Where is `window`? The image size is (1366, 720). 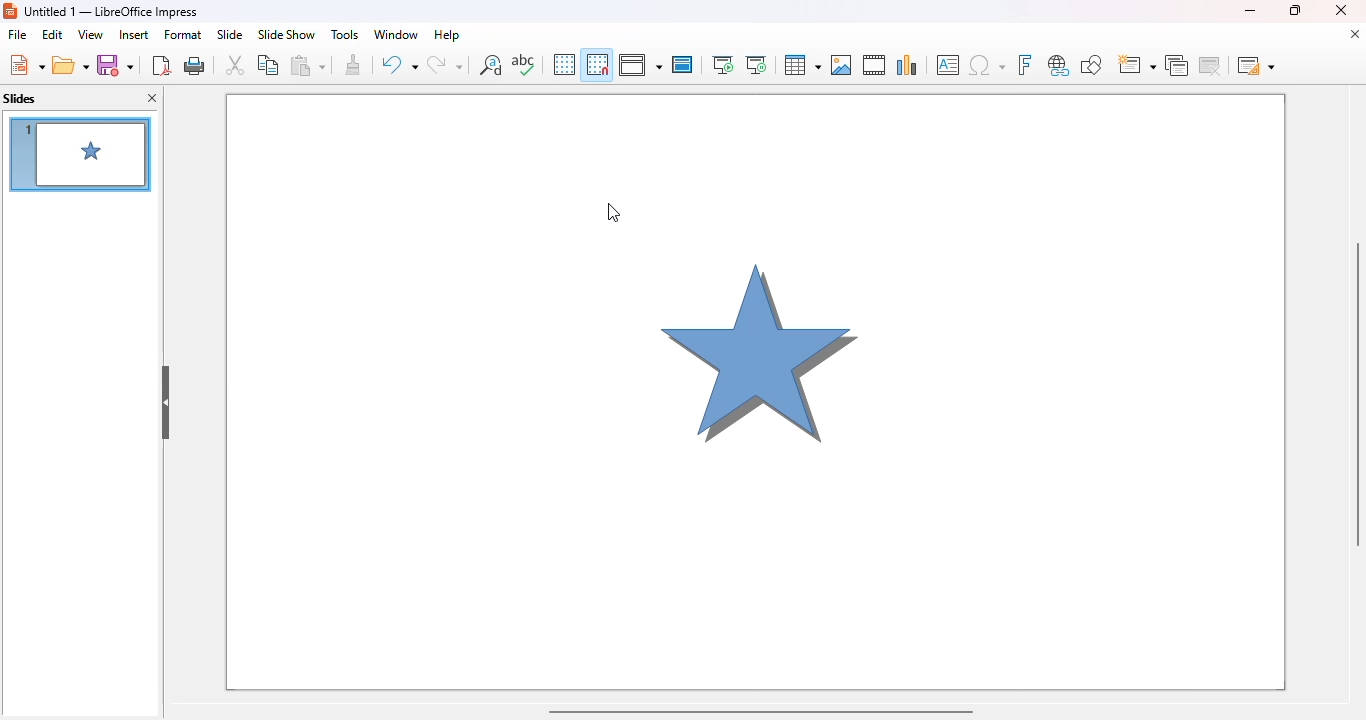
window is located at coordinates (394, 35).